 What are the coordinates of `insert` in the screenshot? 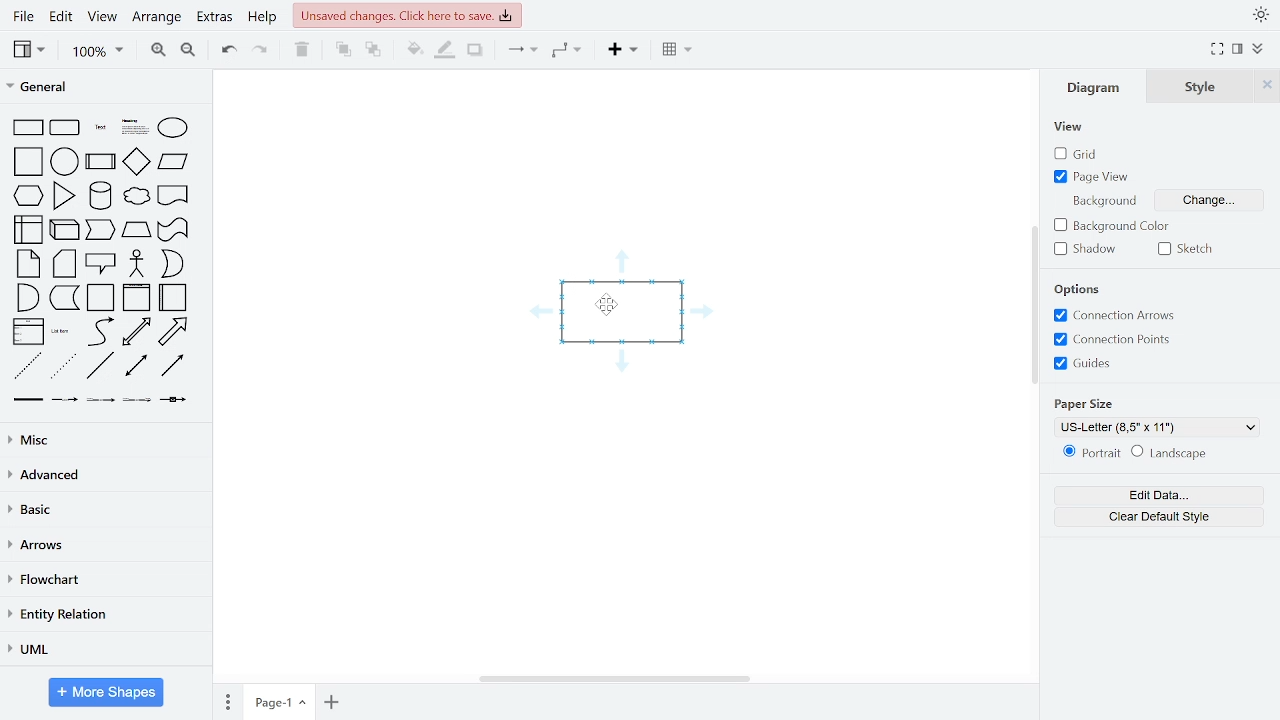 It's located at (624, 50).